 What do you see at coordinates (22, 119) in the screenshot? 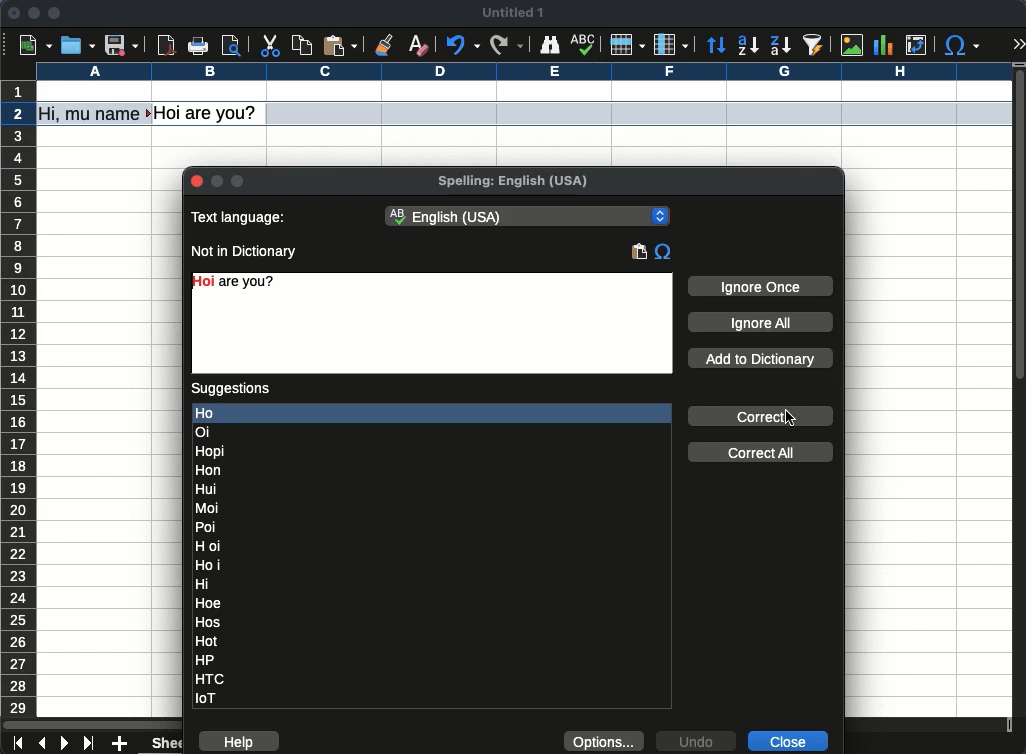
I see `cursor` at bounding box center [22, 119].